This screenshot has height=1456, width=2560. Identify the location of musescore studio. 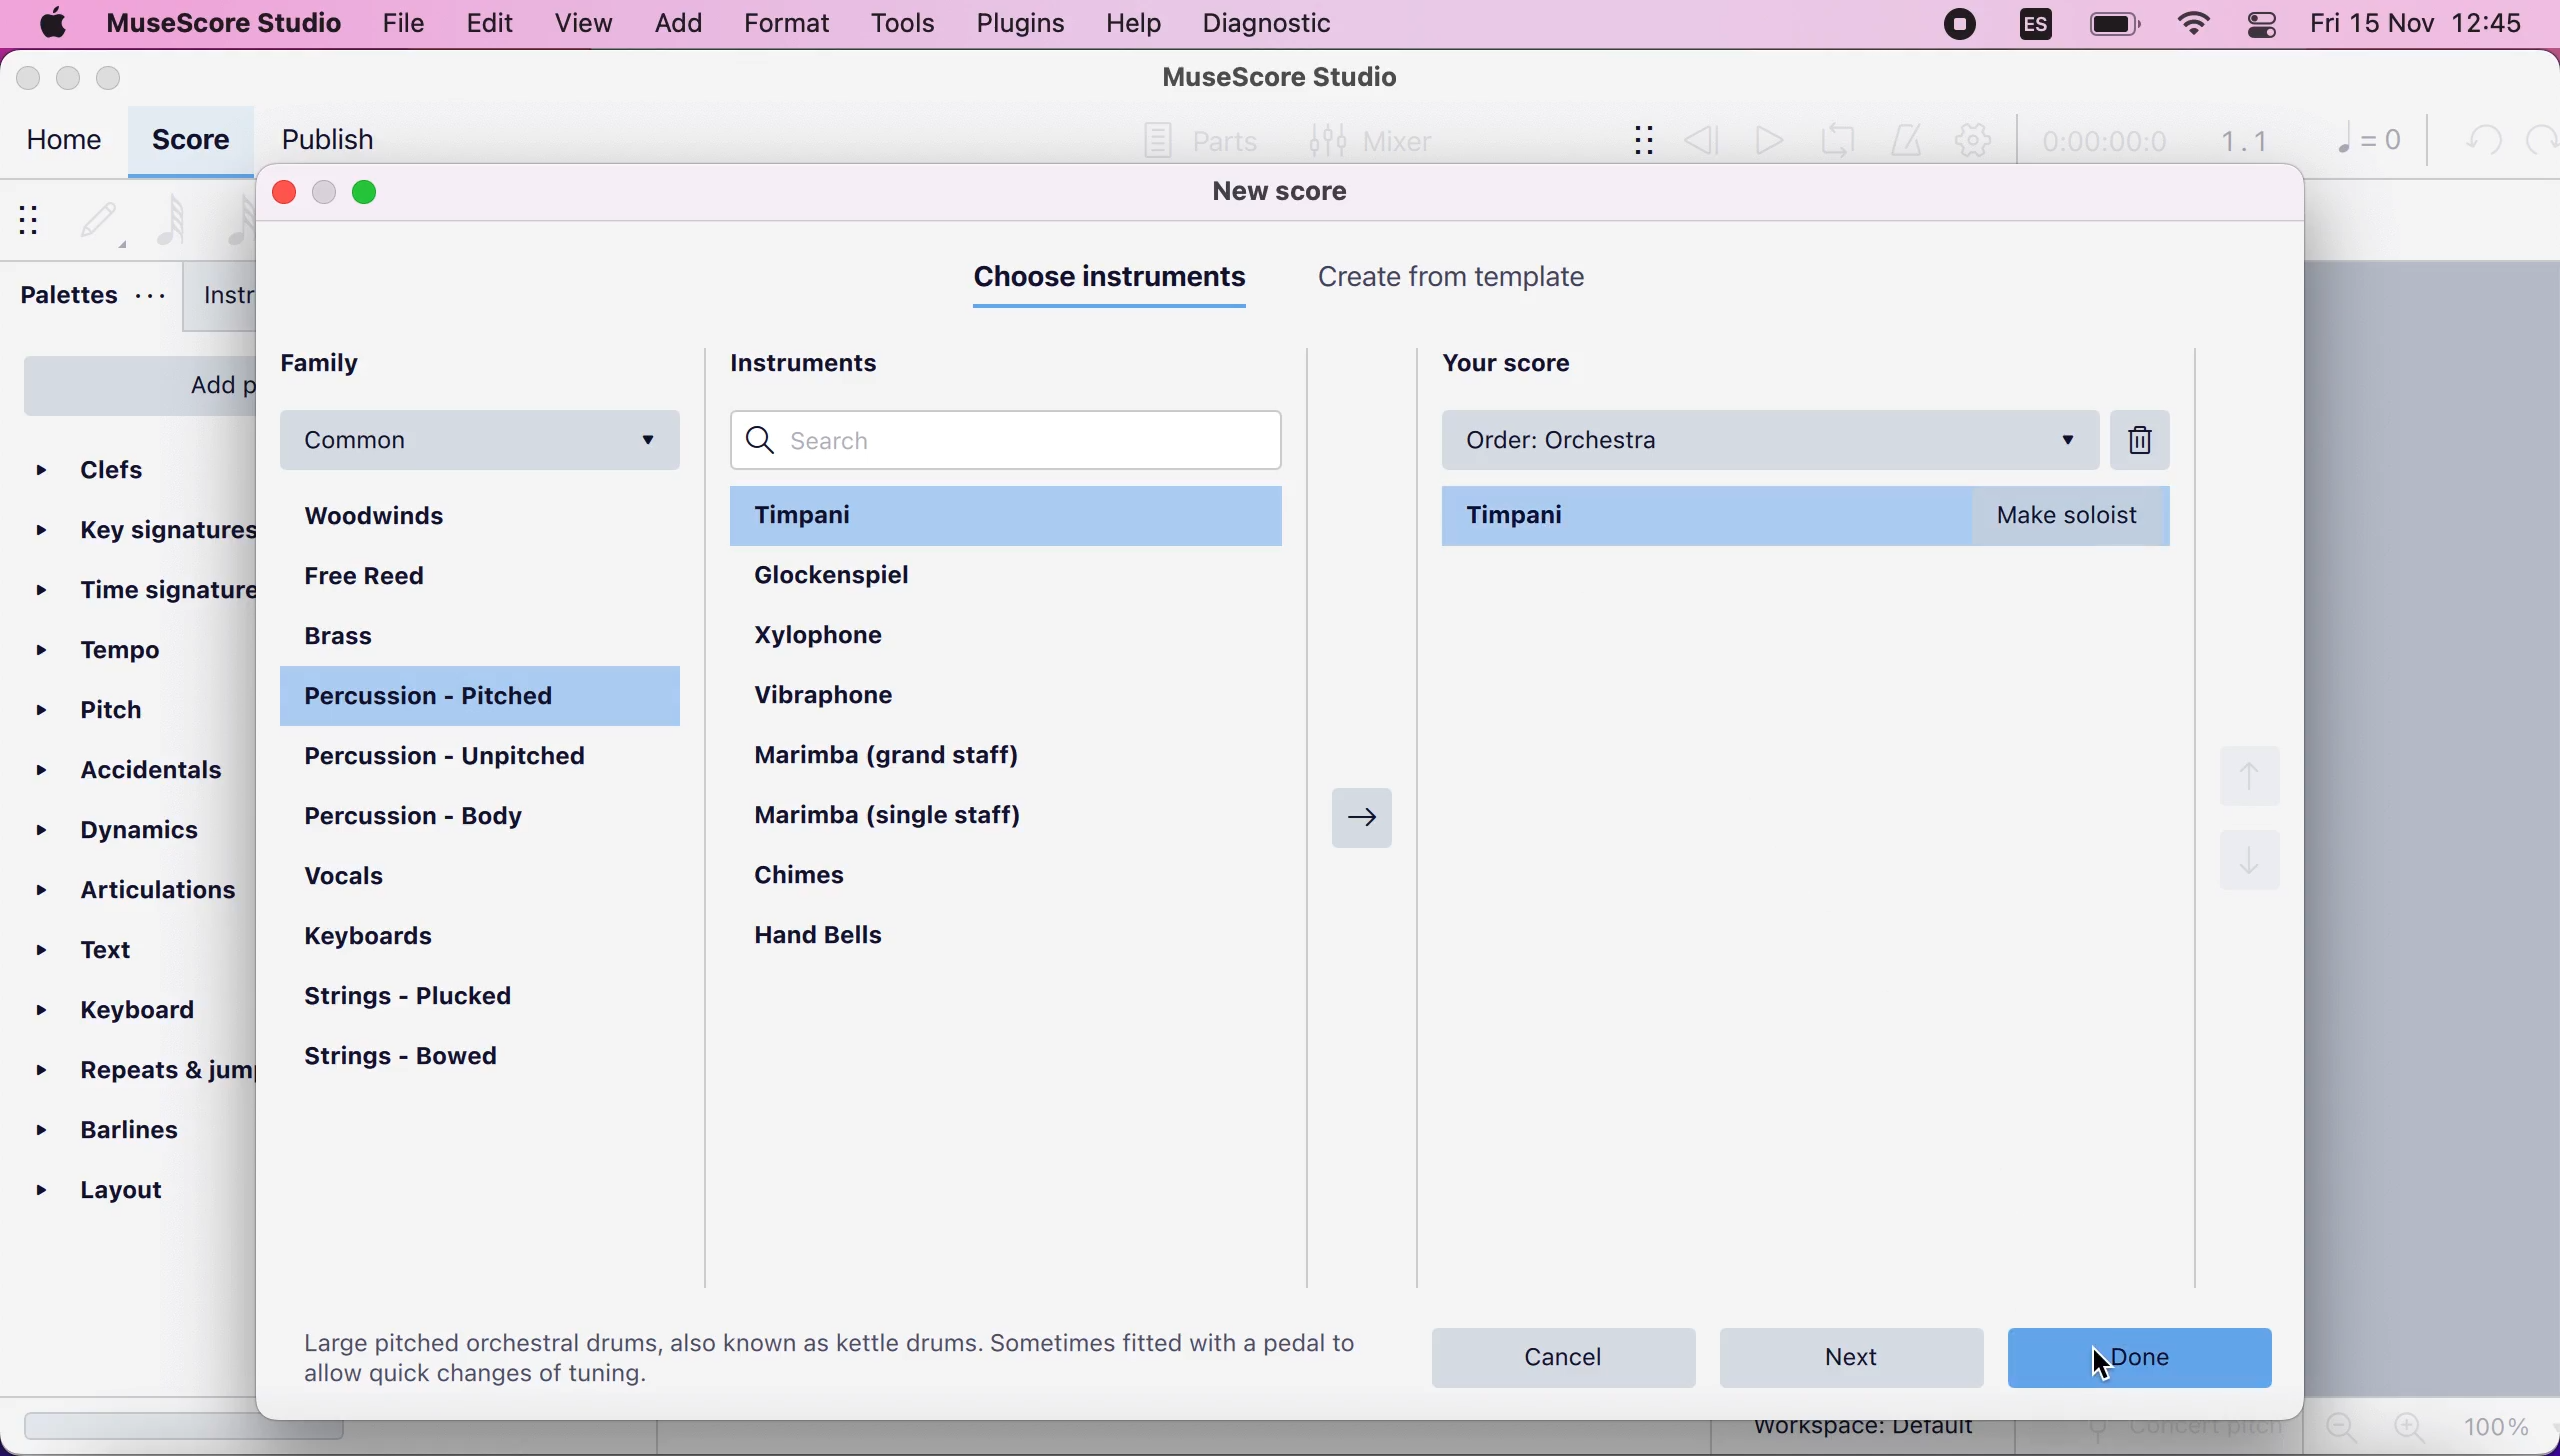
(226, 23).